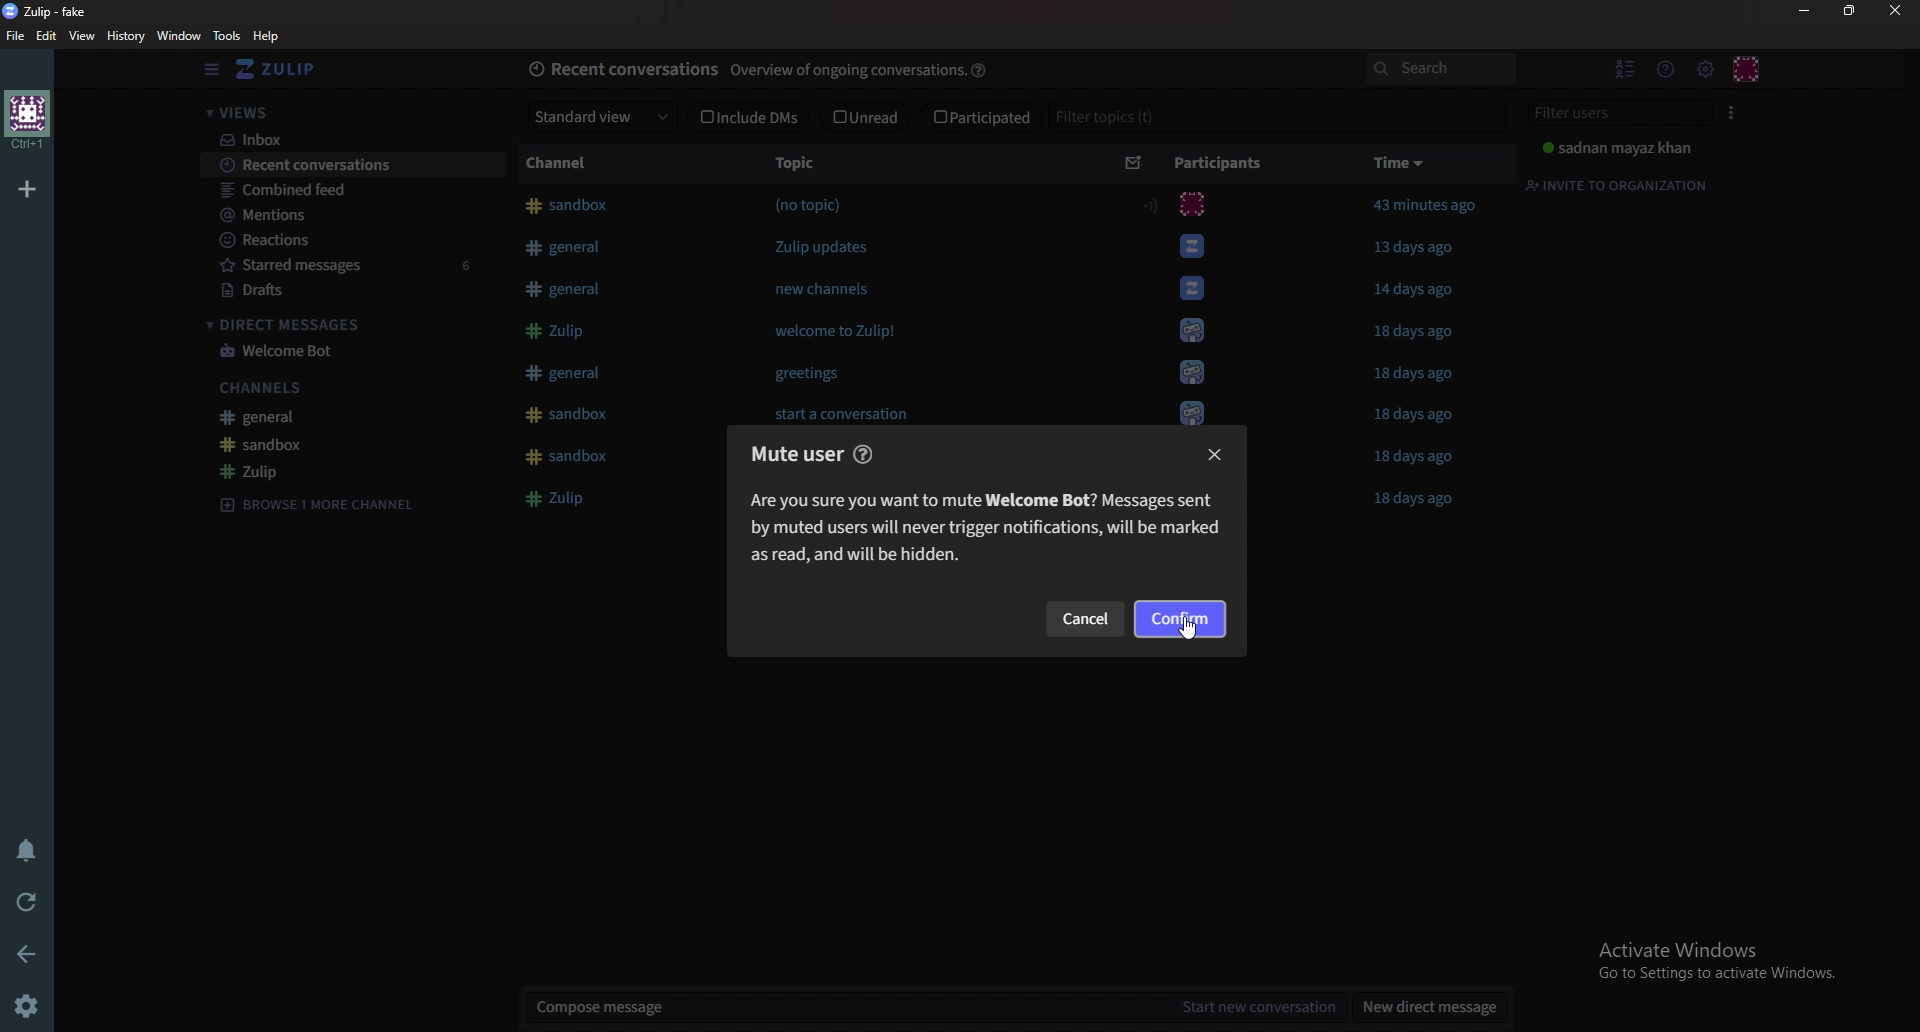 The width and height of the screenshot is (1920, 1032). What do you see at coordinates (803, 163) in the screenshot?
I see `Topic` at bounding box center [803, 163].